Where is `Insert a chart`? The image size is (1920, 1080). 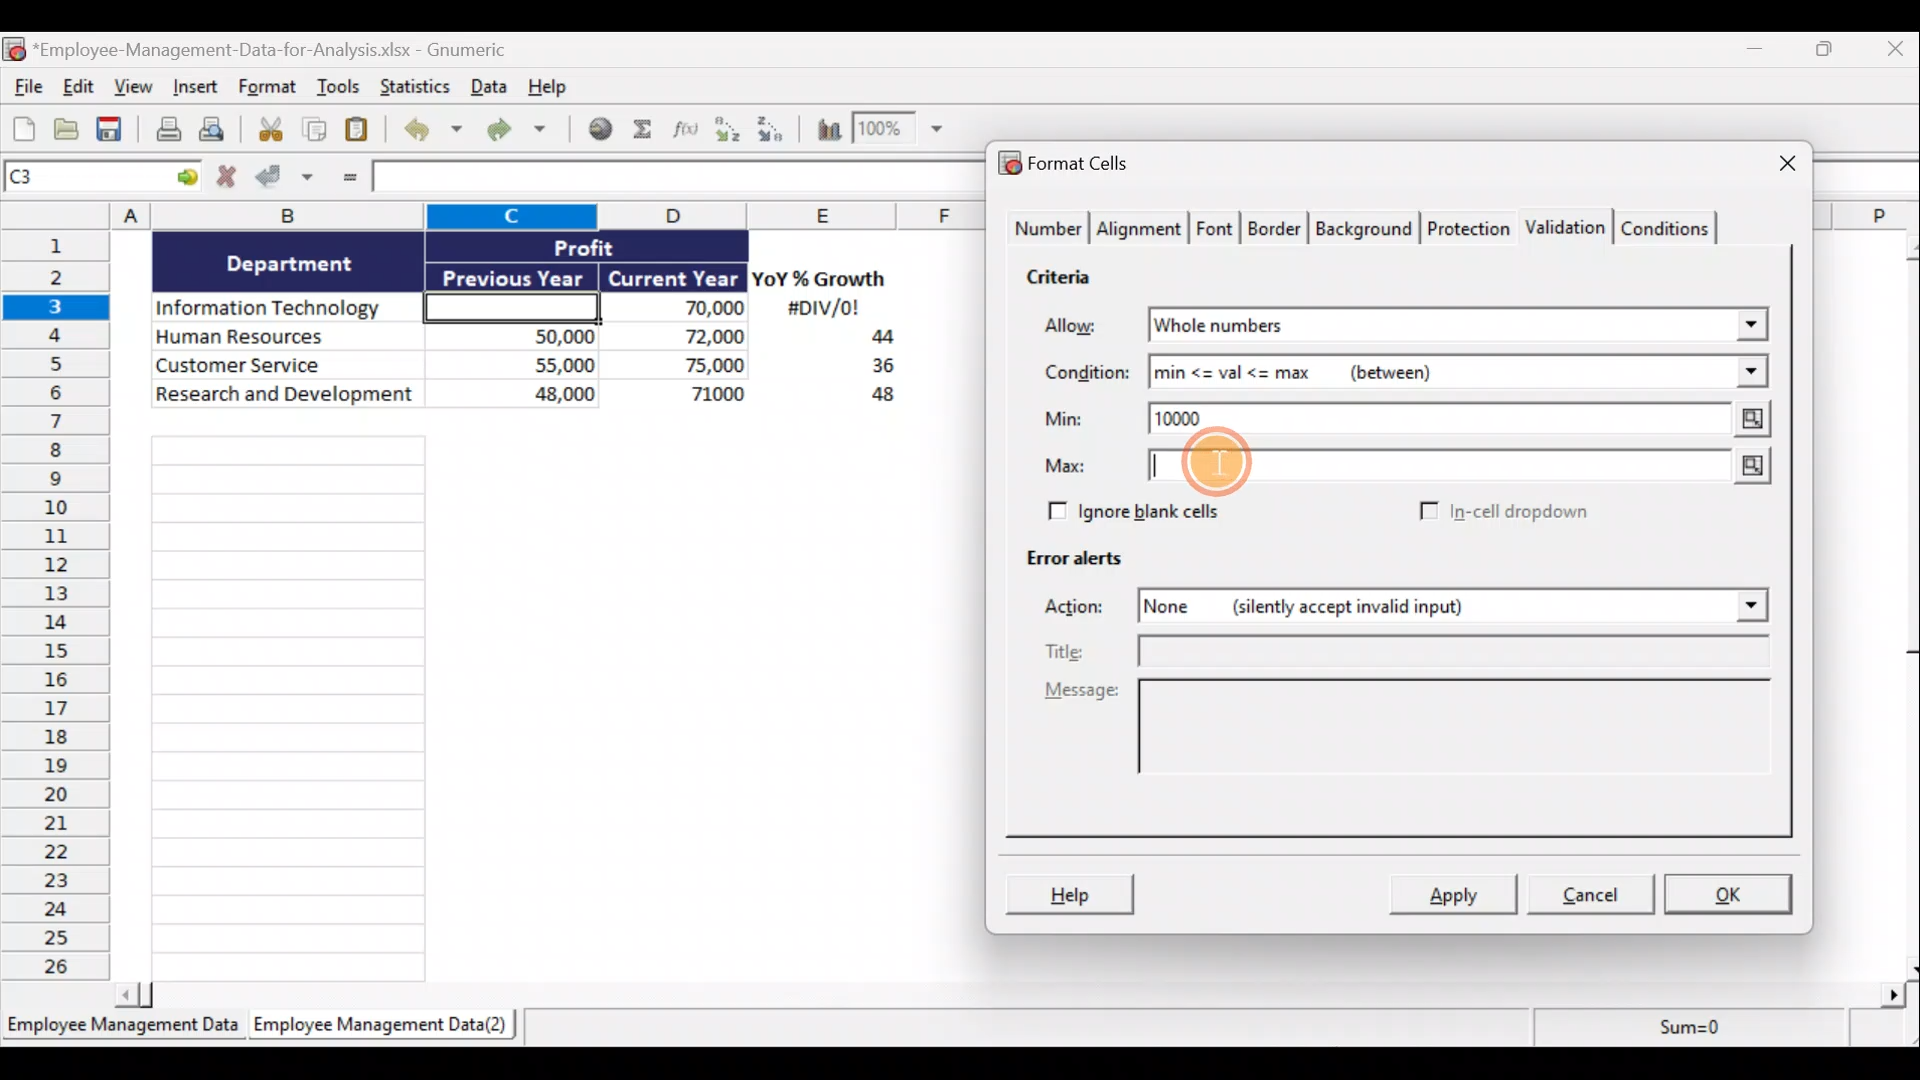 Insert a chart is located at coordinates (820, 128).